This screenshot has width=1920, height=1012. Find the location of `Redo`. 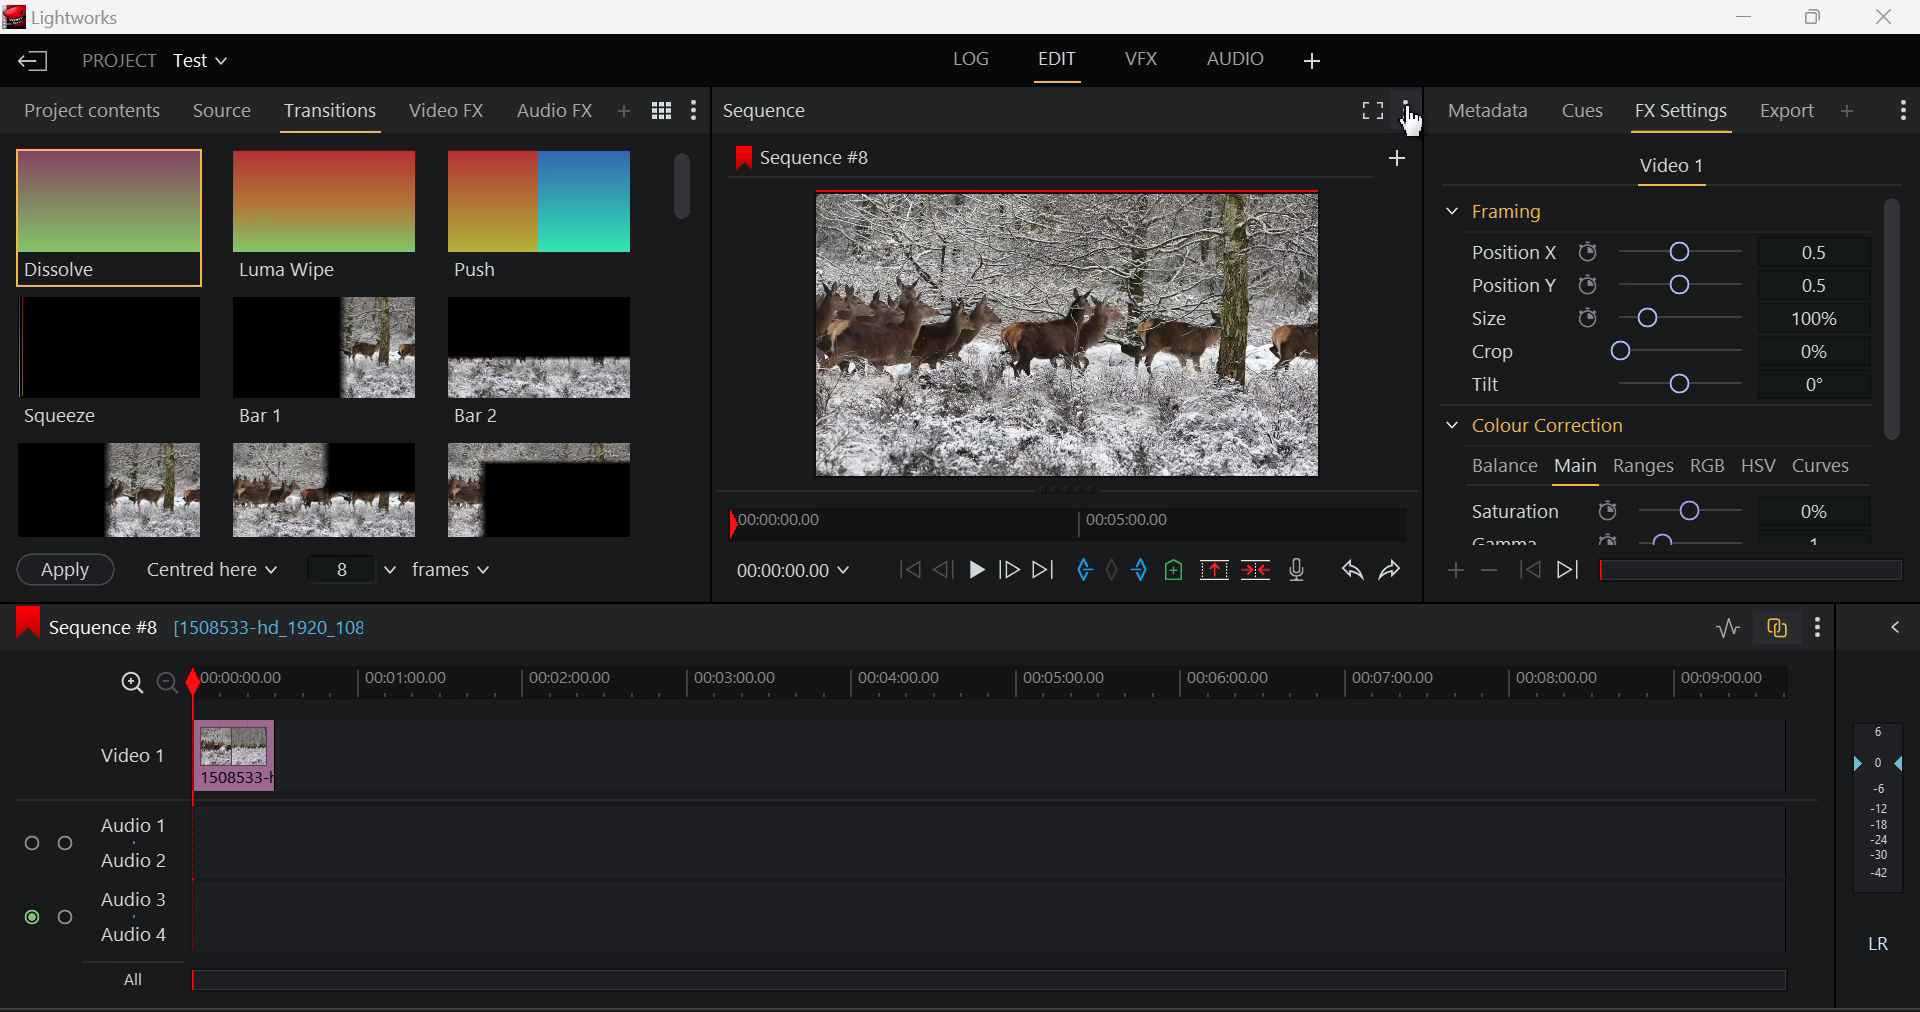

Redo is located at coordinates (1390, 571).